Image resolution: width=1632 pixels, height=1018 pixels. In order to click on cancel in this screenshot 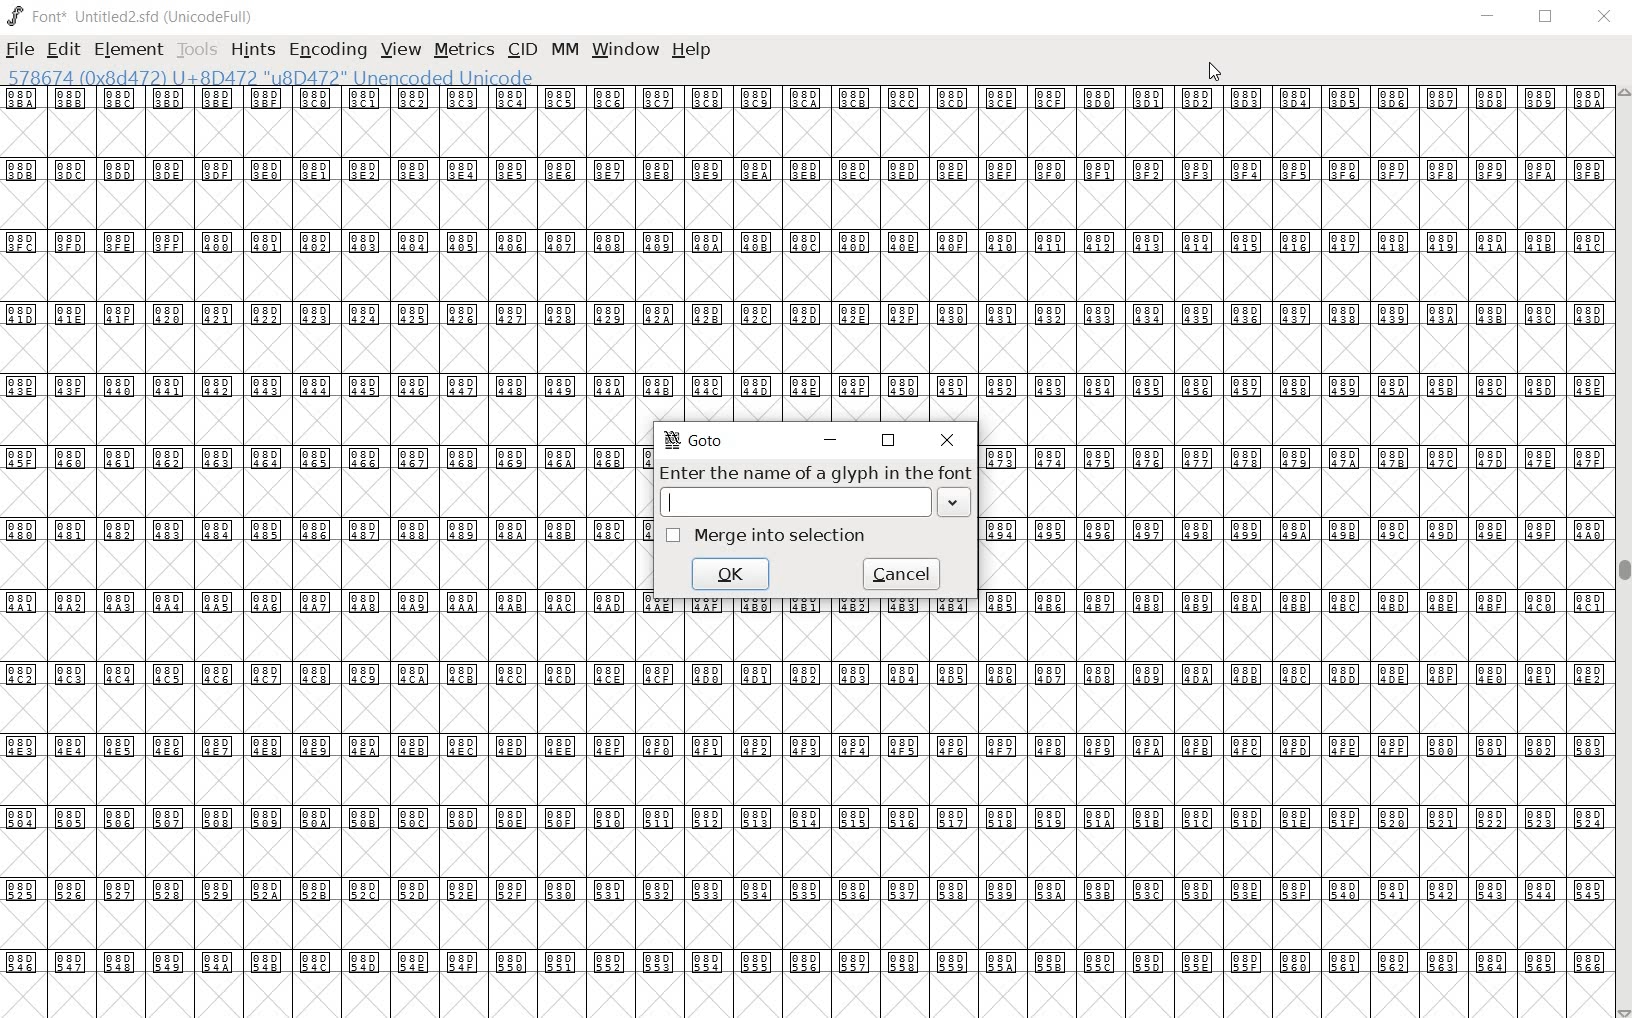, I will do `click(904, 572)`.